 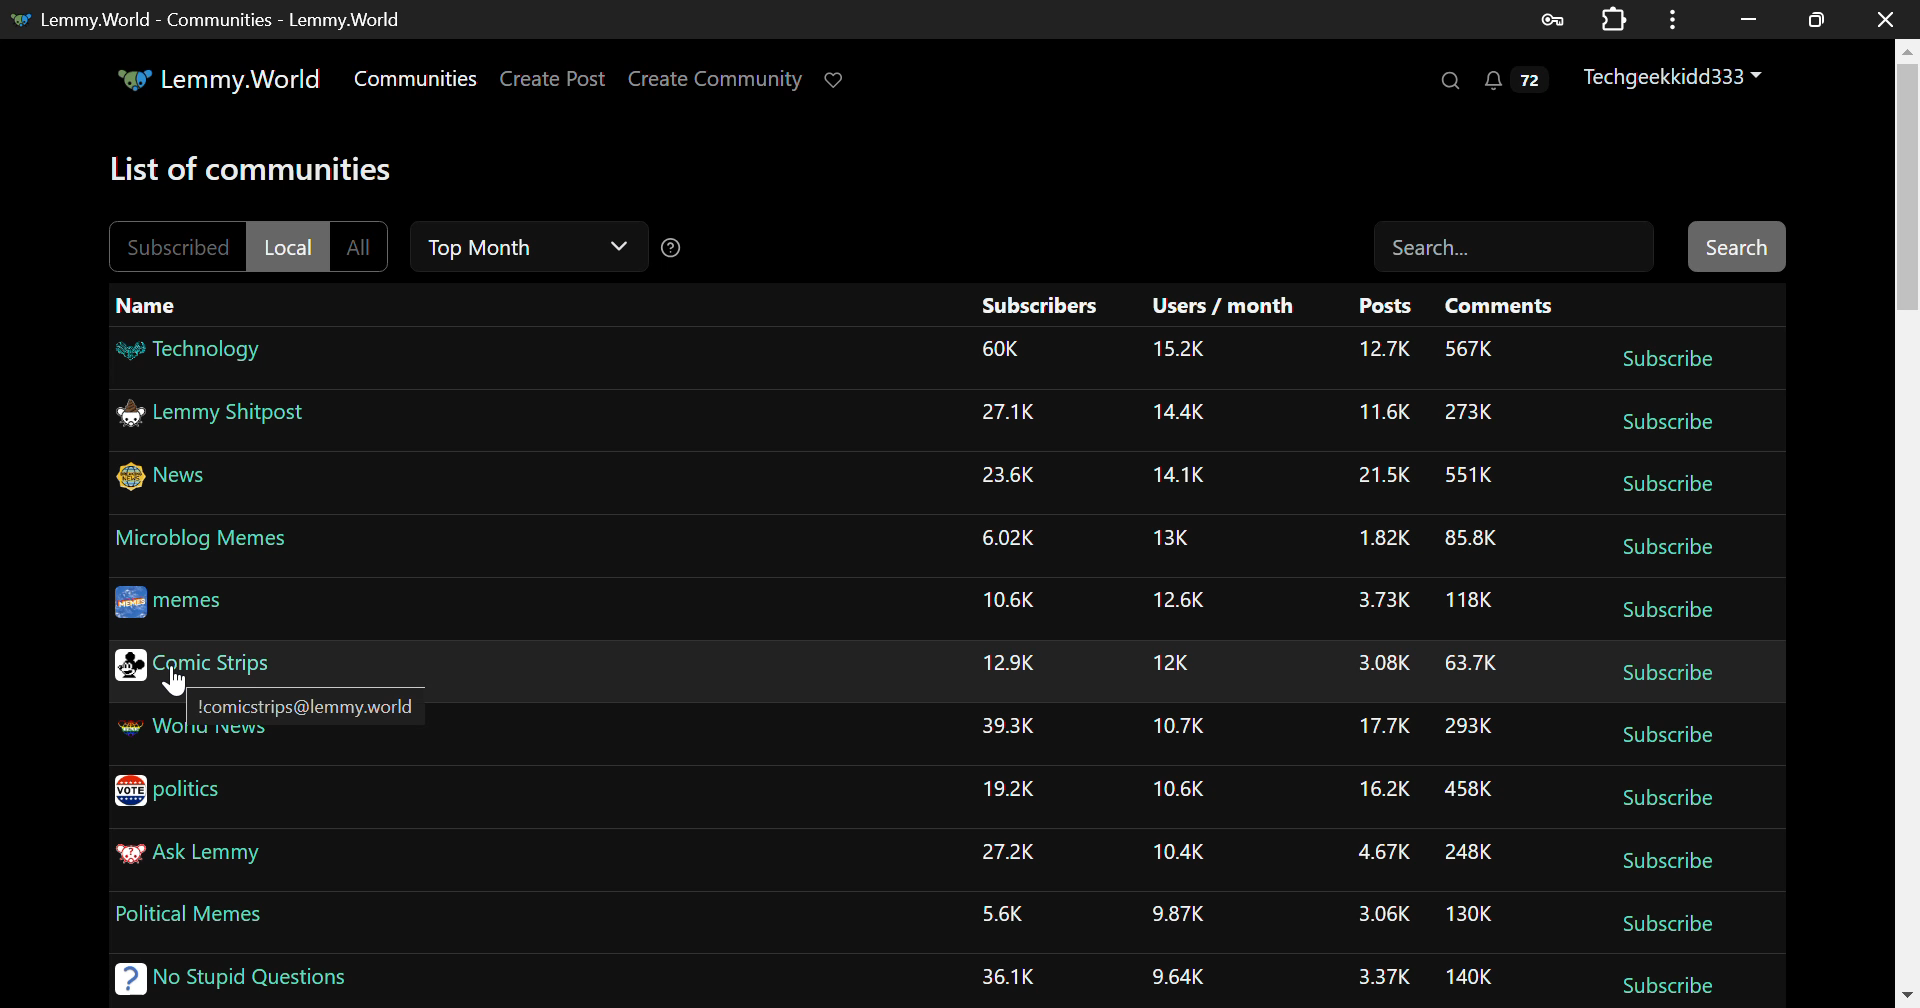 What do you see at coordinates (222, 862) in the screenshot?
I see `Ask Lemmy` at bounding box center [222, 862].